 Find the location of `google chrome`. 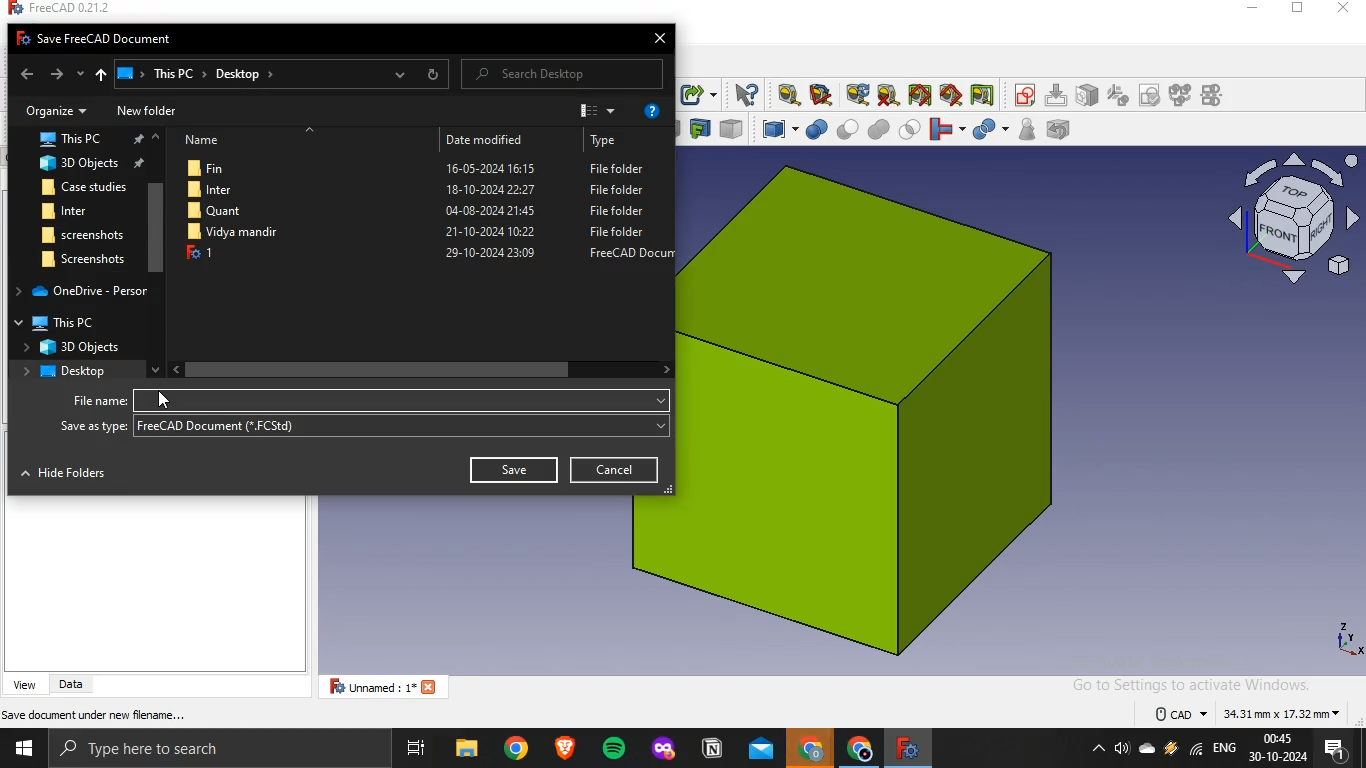

google chrome is located at coordinates (516, 748).